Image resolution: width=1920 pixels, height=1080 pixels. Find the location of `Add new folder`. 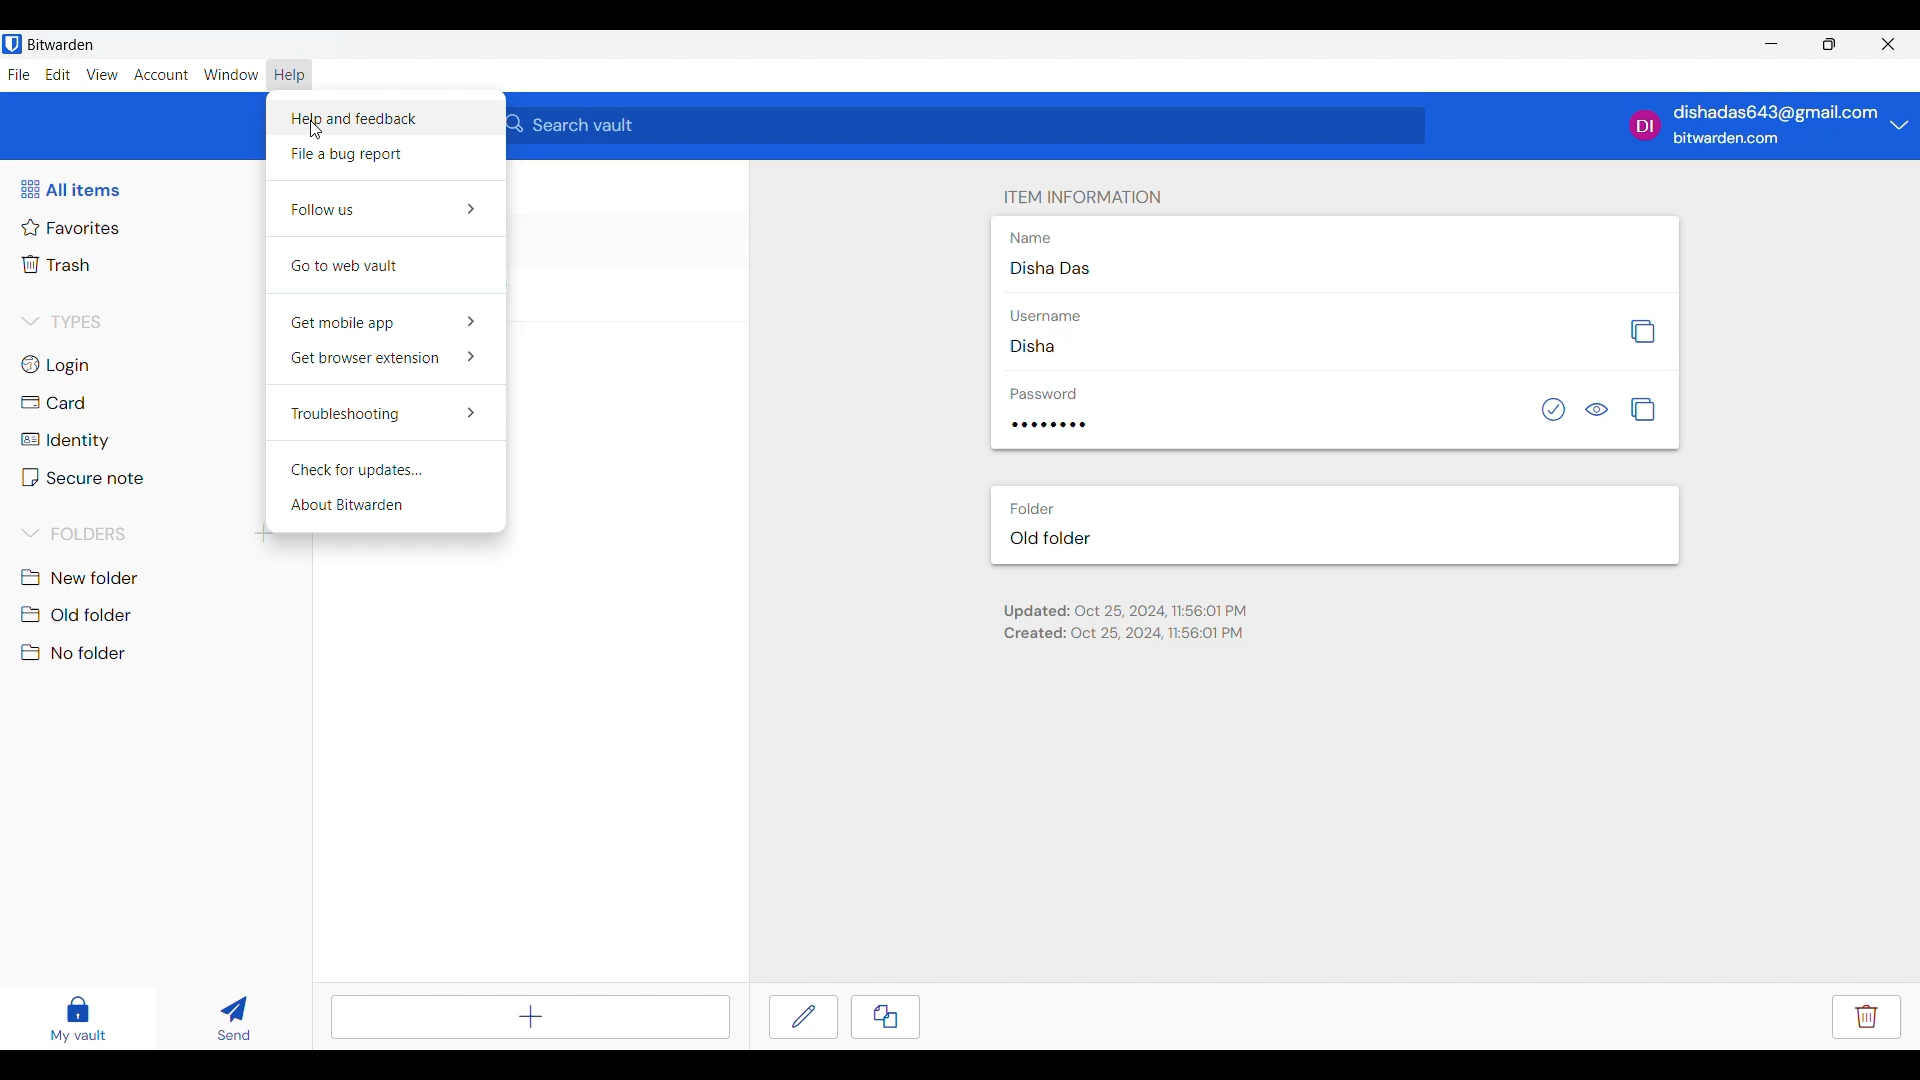

Add new folder is located at coordinates (264, 534).